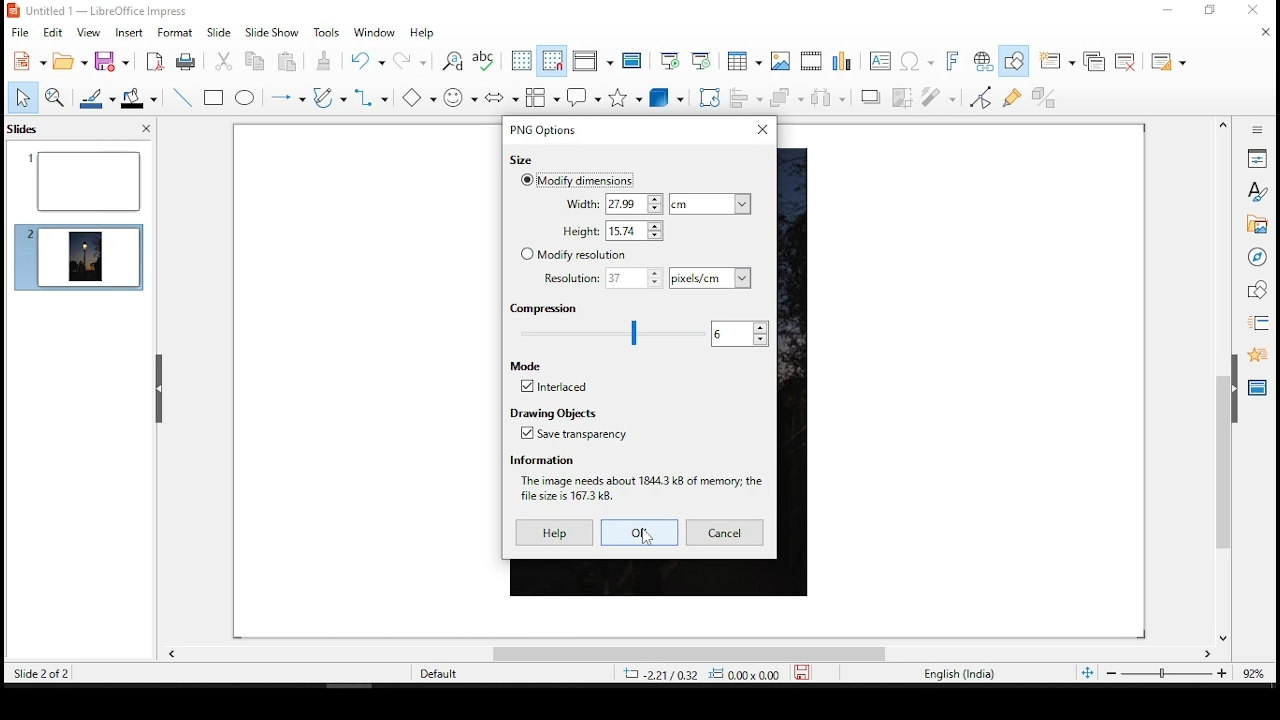  What do you see at coordinates (958, 676) in the screenshot?
I see `English` at bounding box center [958, 676].